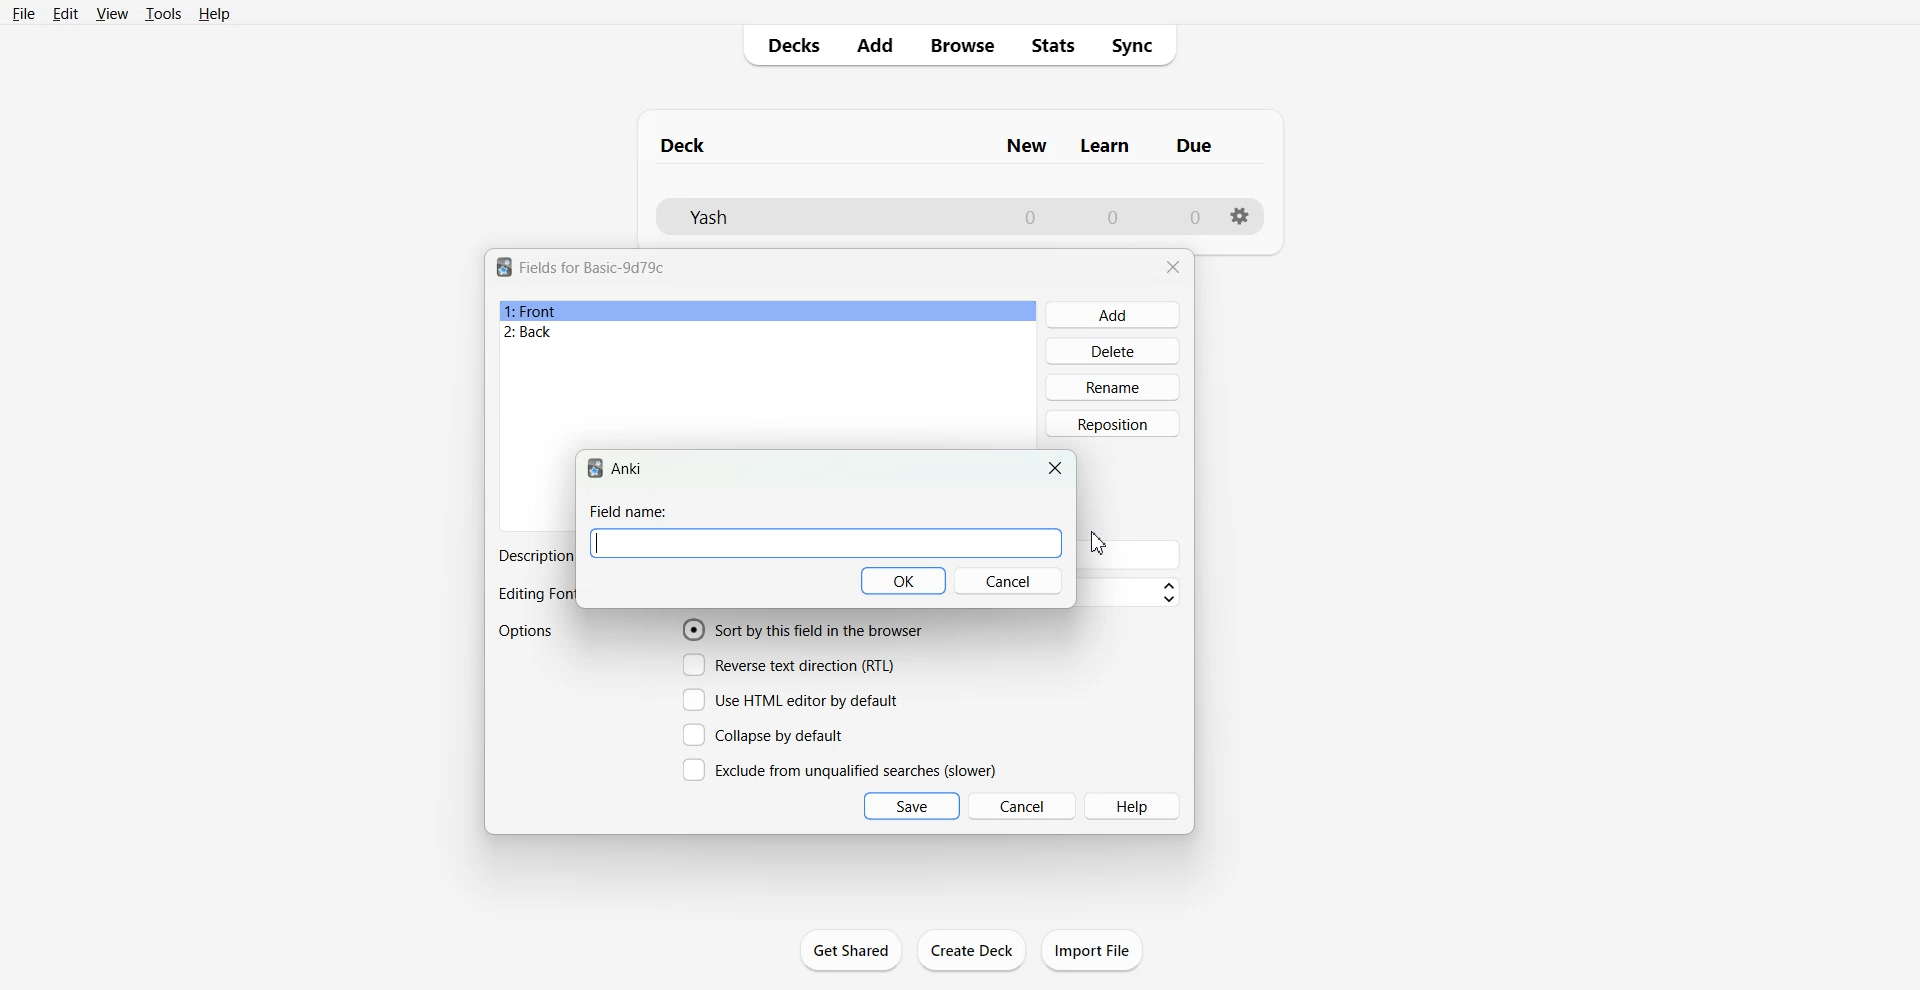  Describe the element at coordinates (1105, 146) in the screenshot. I see `Column name` at that location.